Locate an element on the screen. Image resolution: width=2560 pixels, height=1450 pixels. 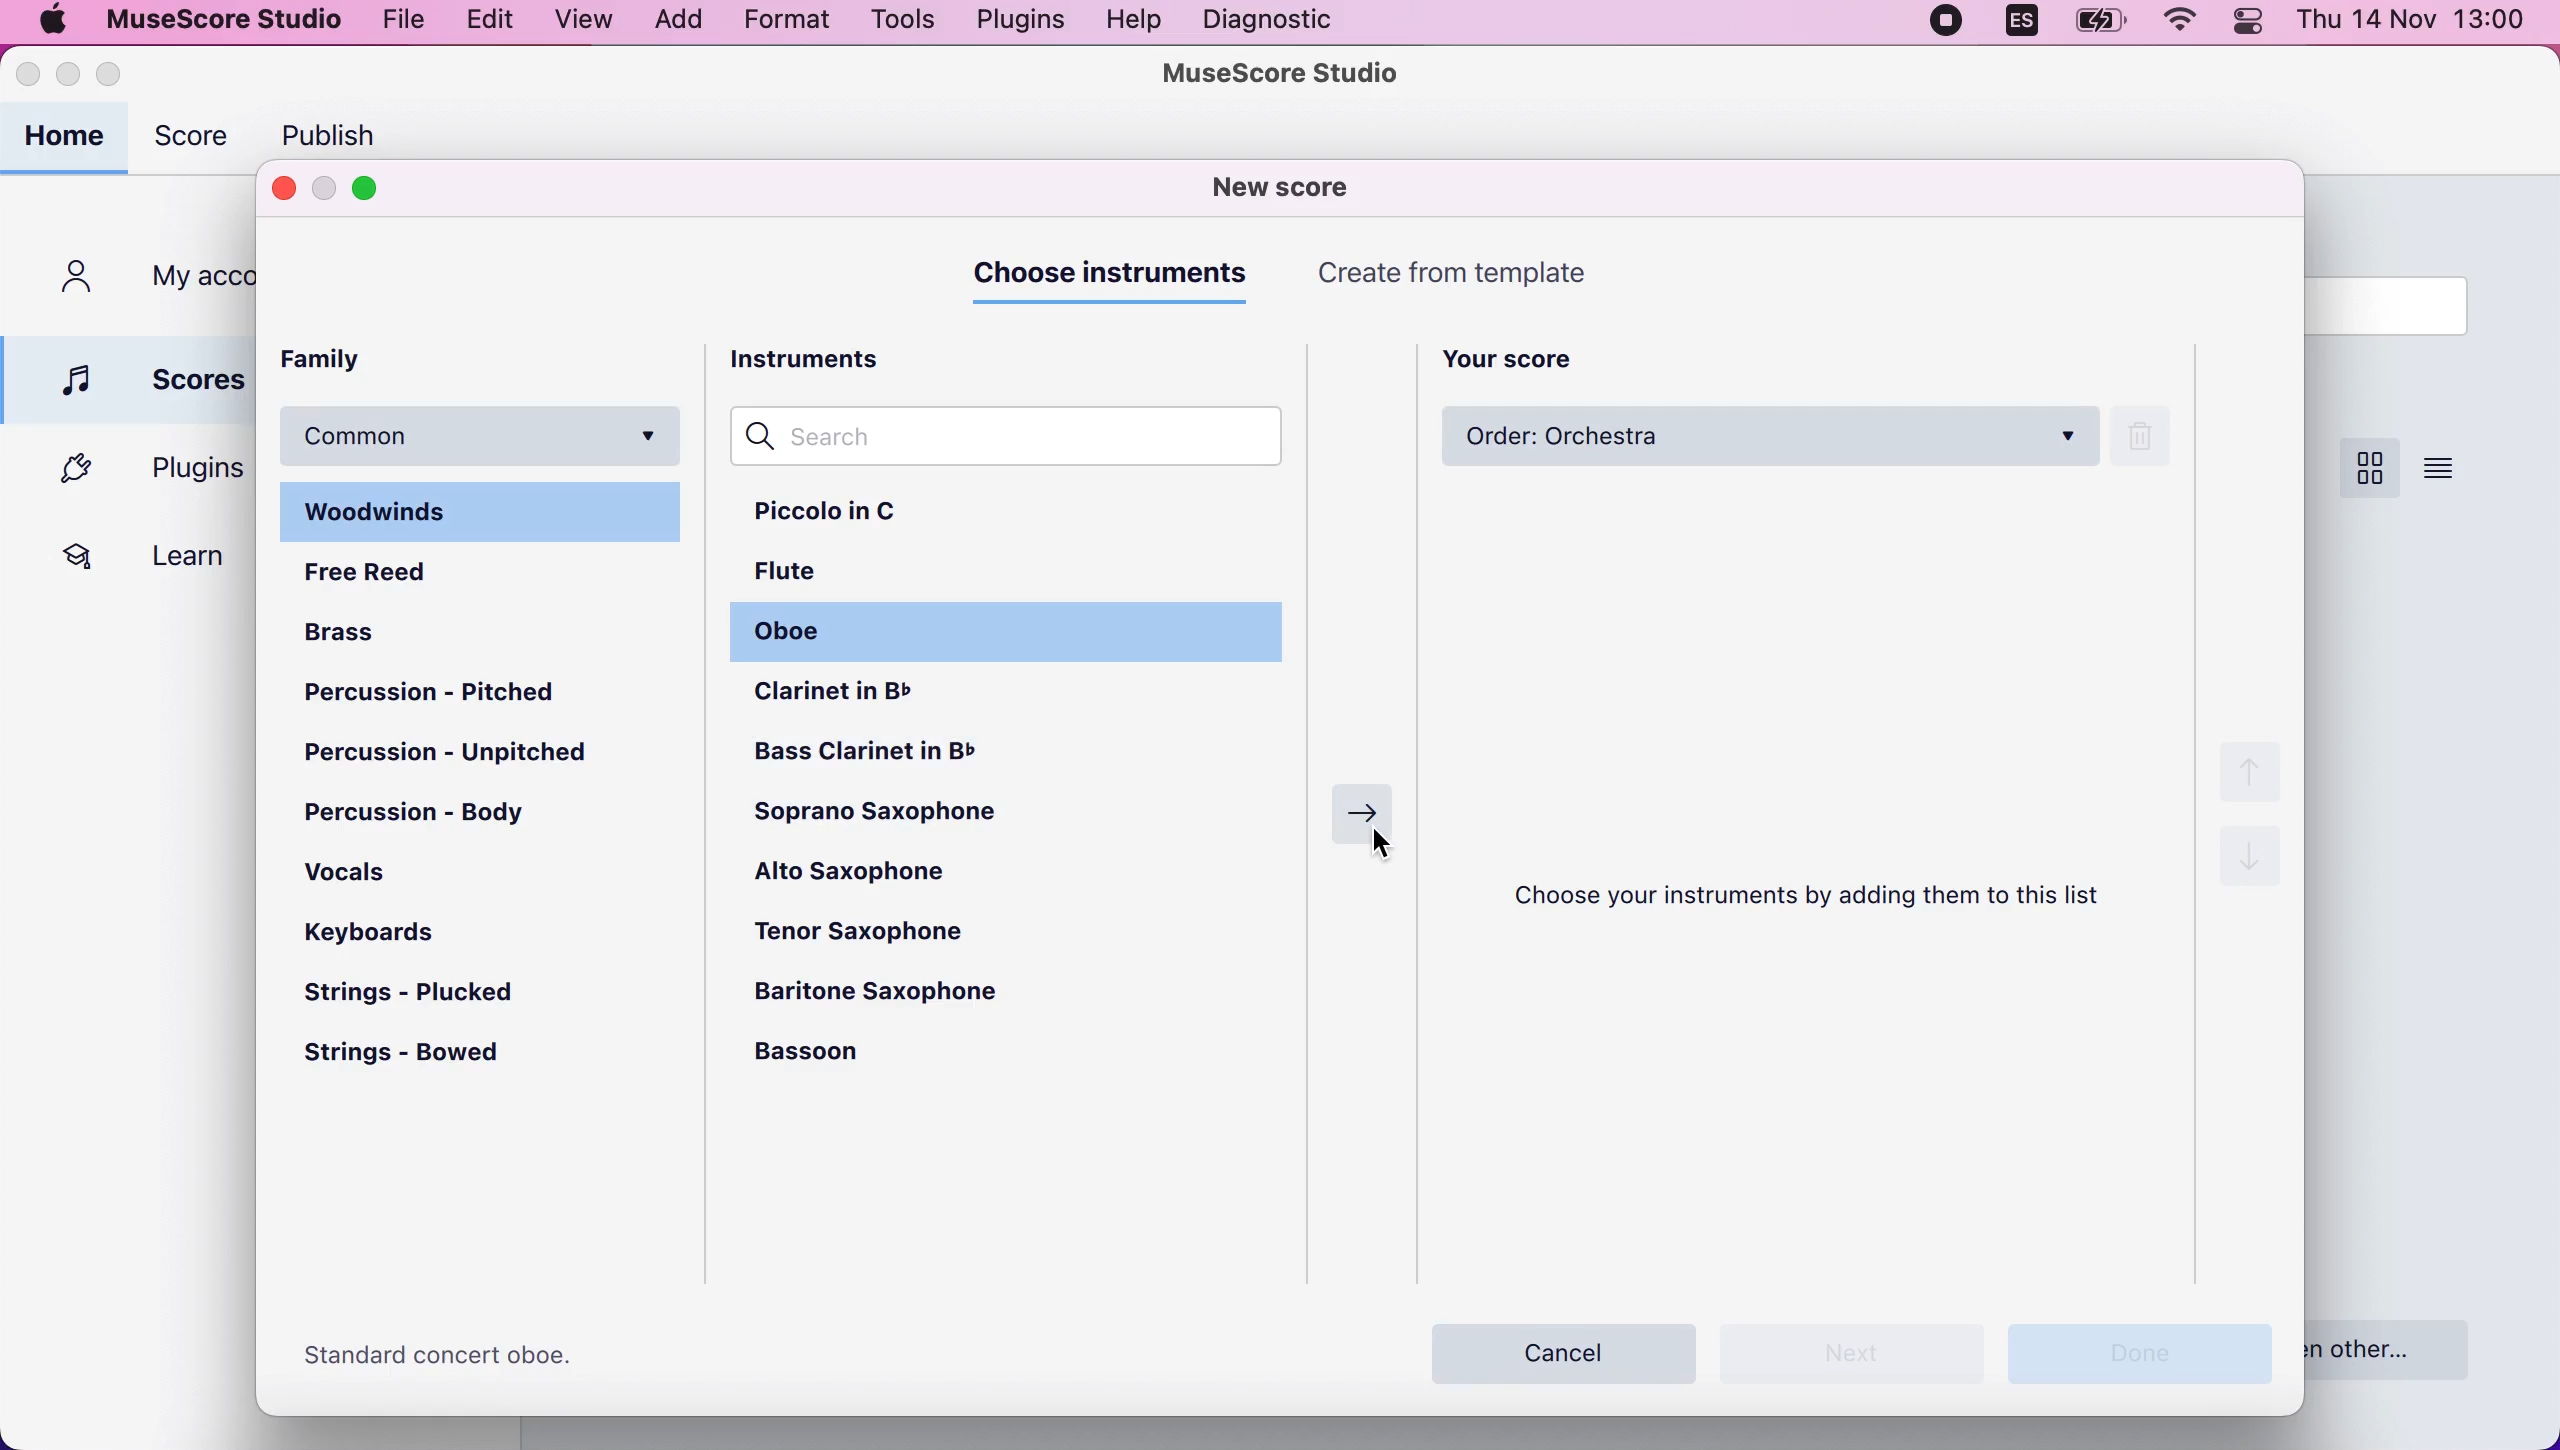
search is located at coordinates (1026, 439).